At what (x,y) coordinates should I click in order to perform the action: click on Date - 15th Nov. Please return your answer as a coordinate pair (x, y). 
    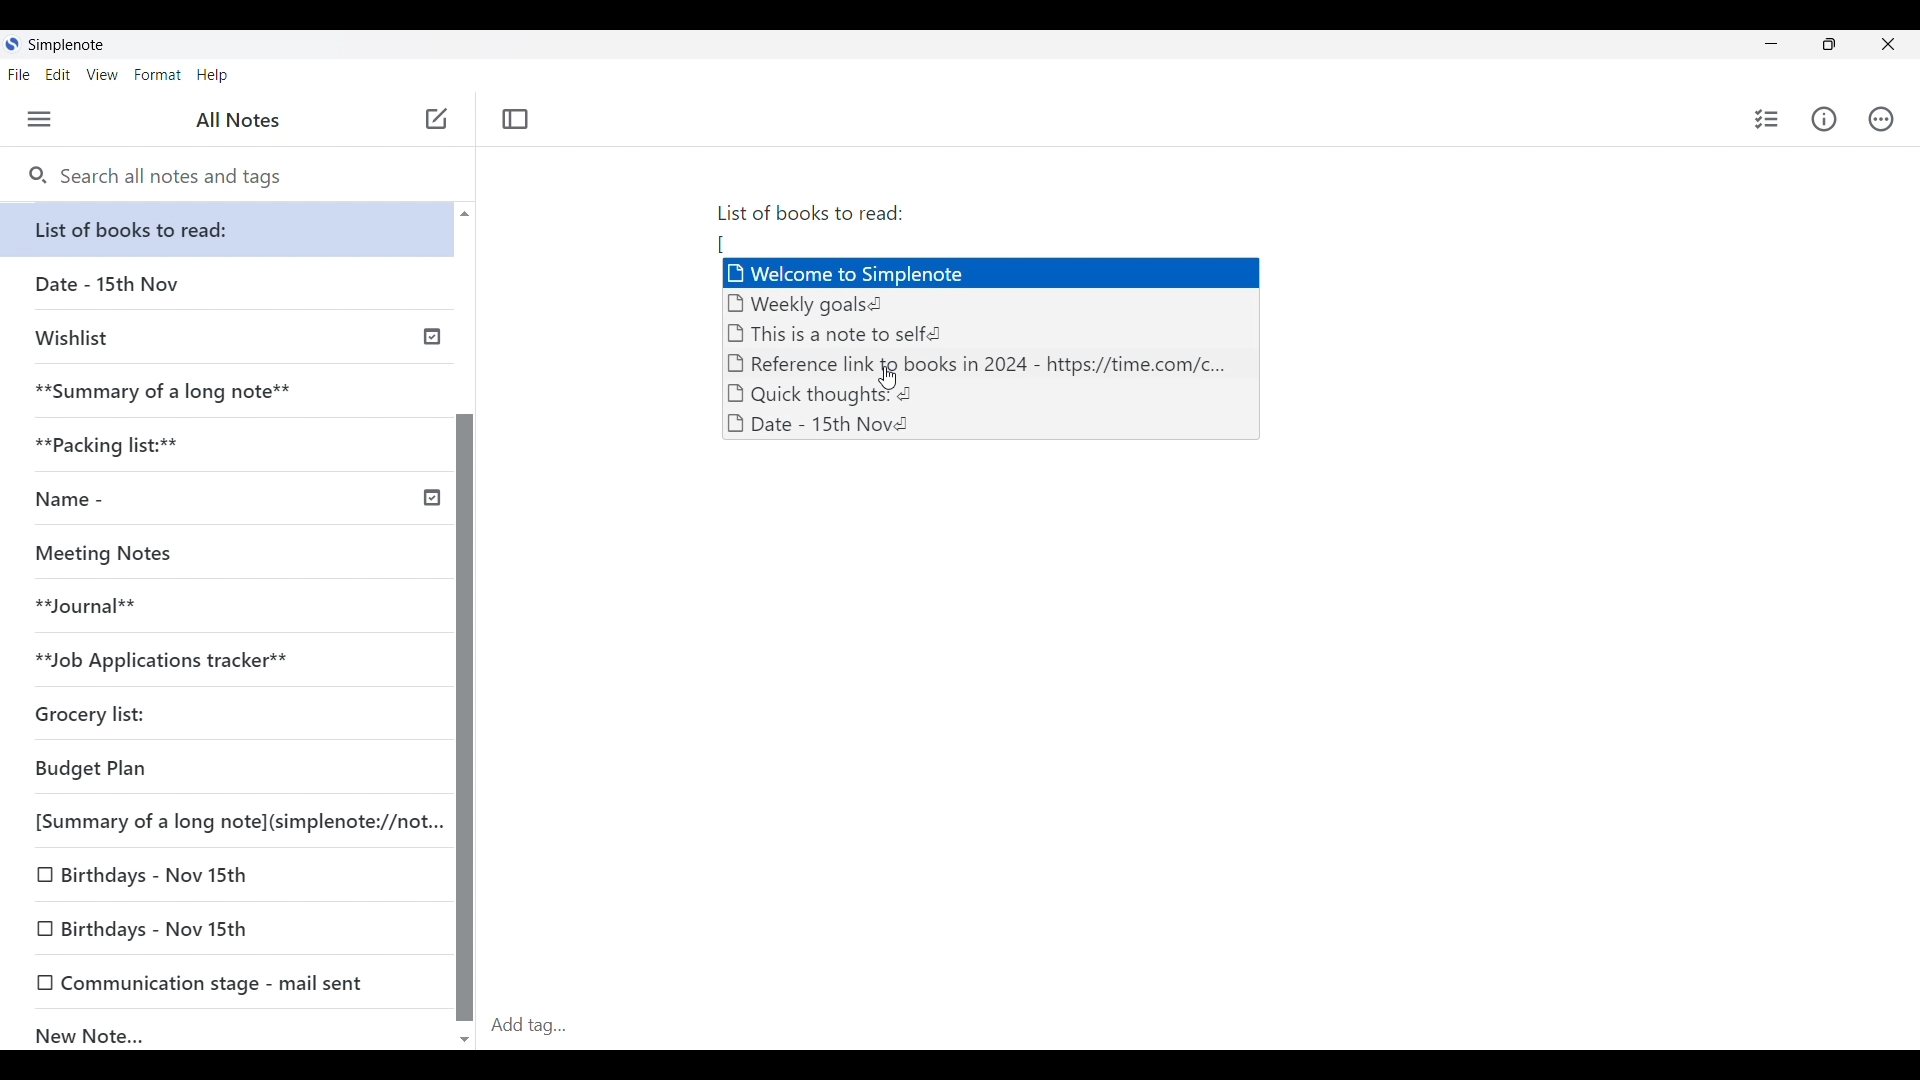
    Looking at the image, I should click on (228, 284).